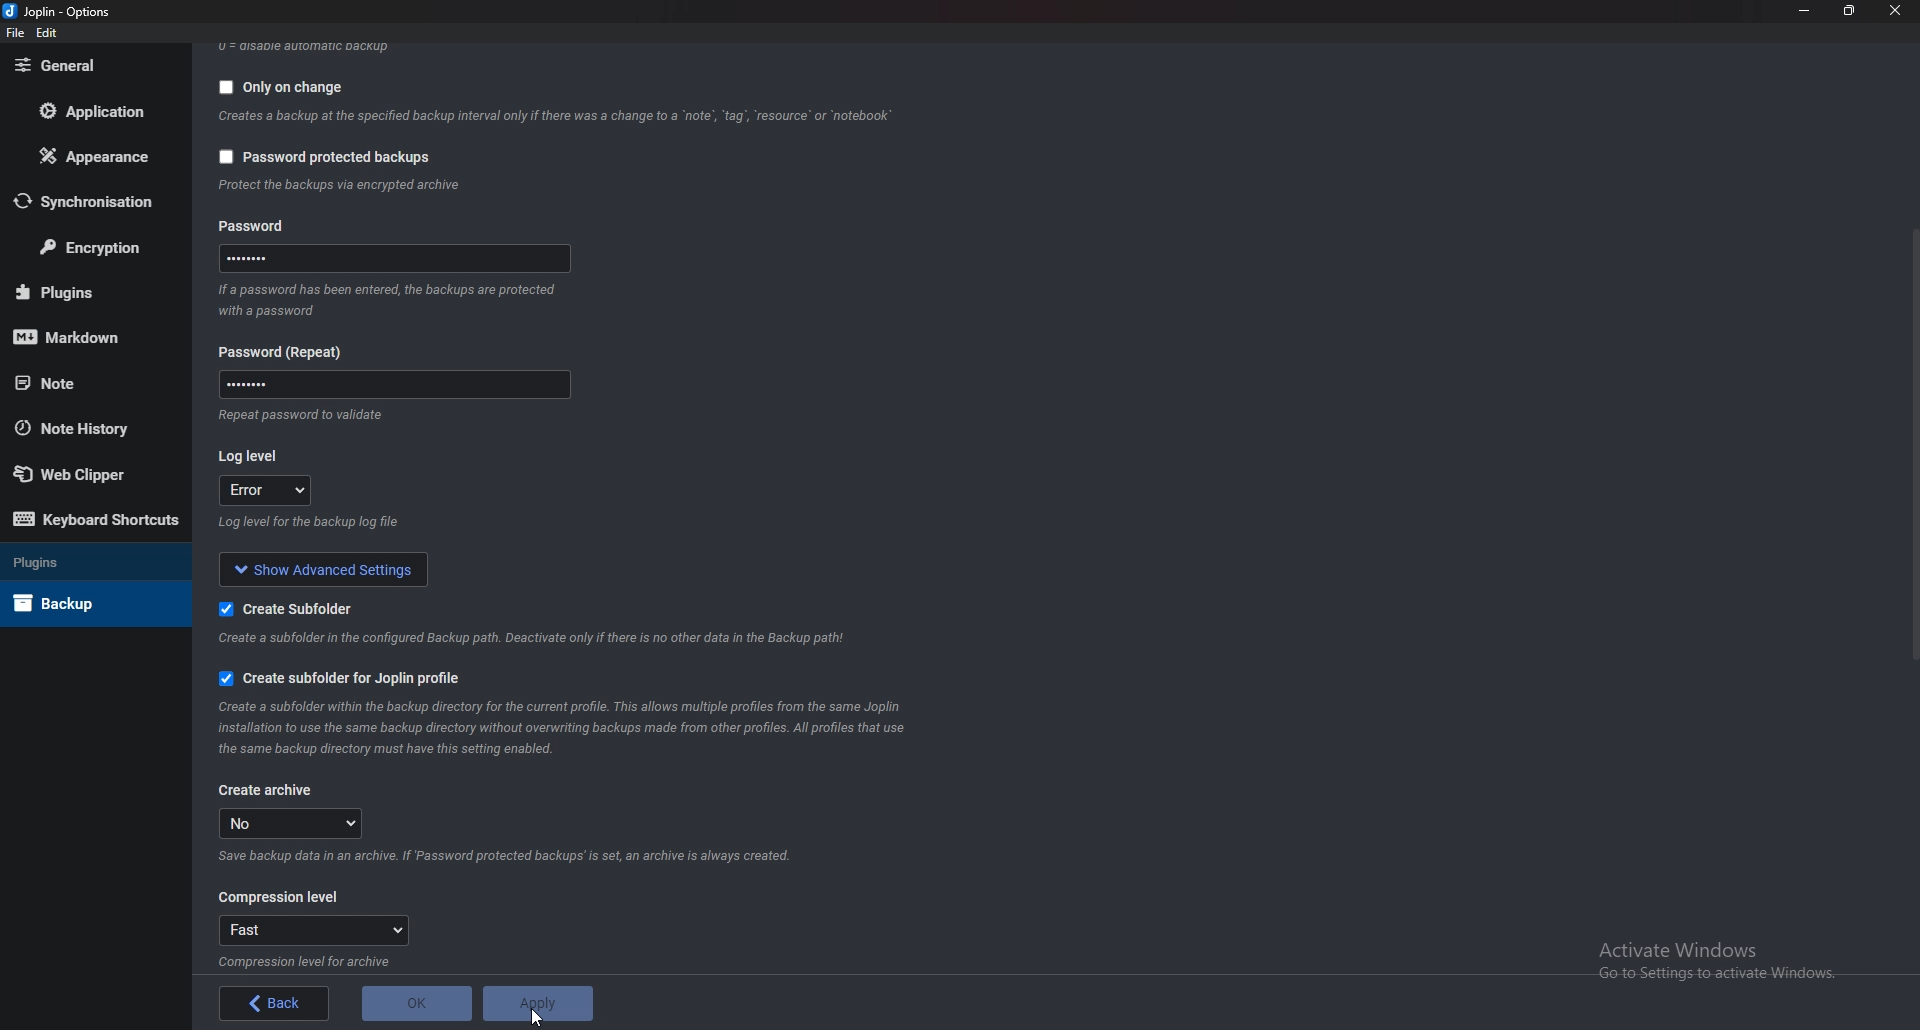 The image size is (1920, 1030). I want to click on create archive, so click(267, 794).